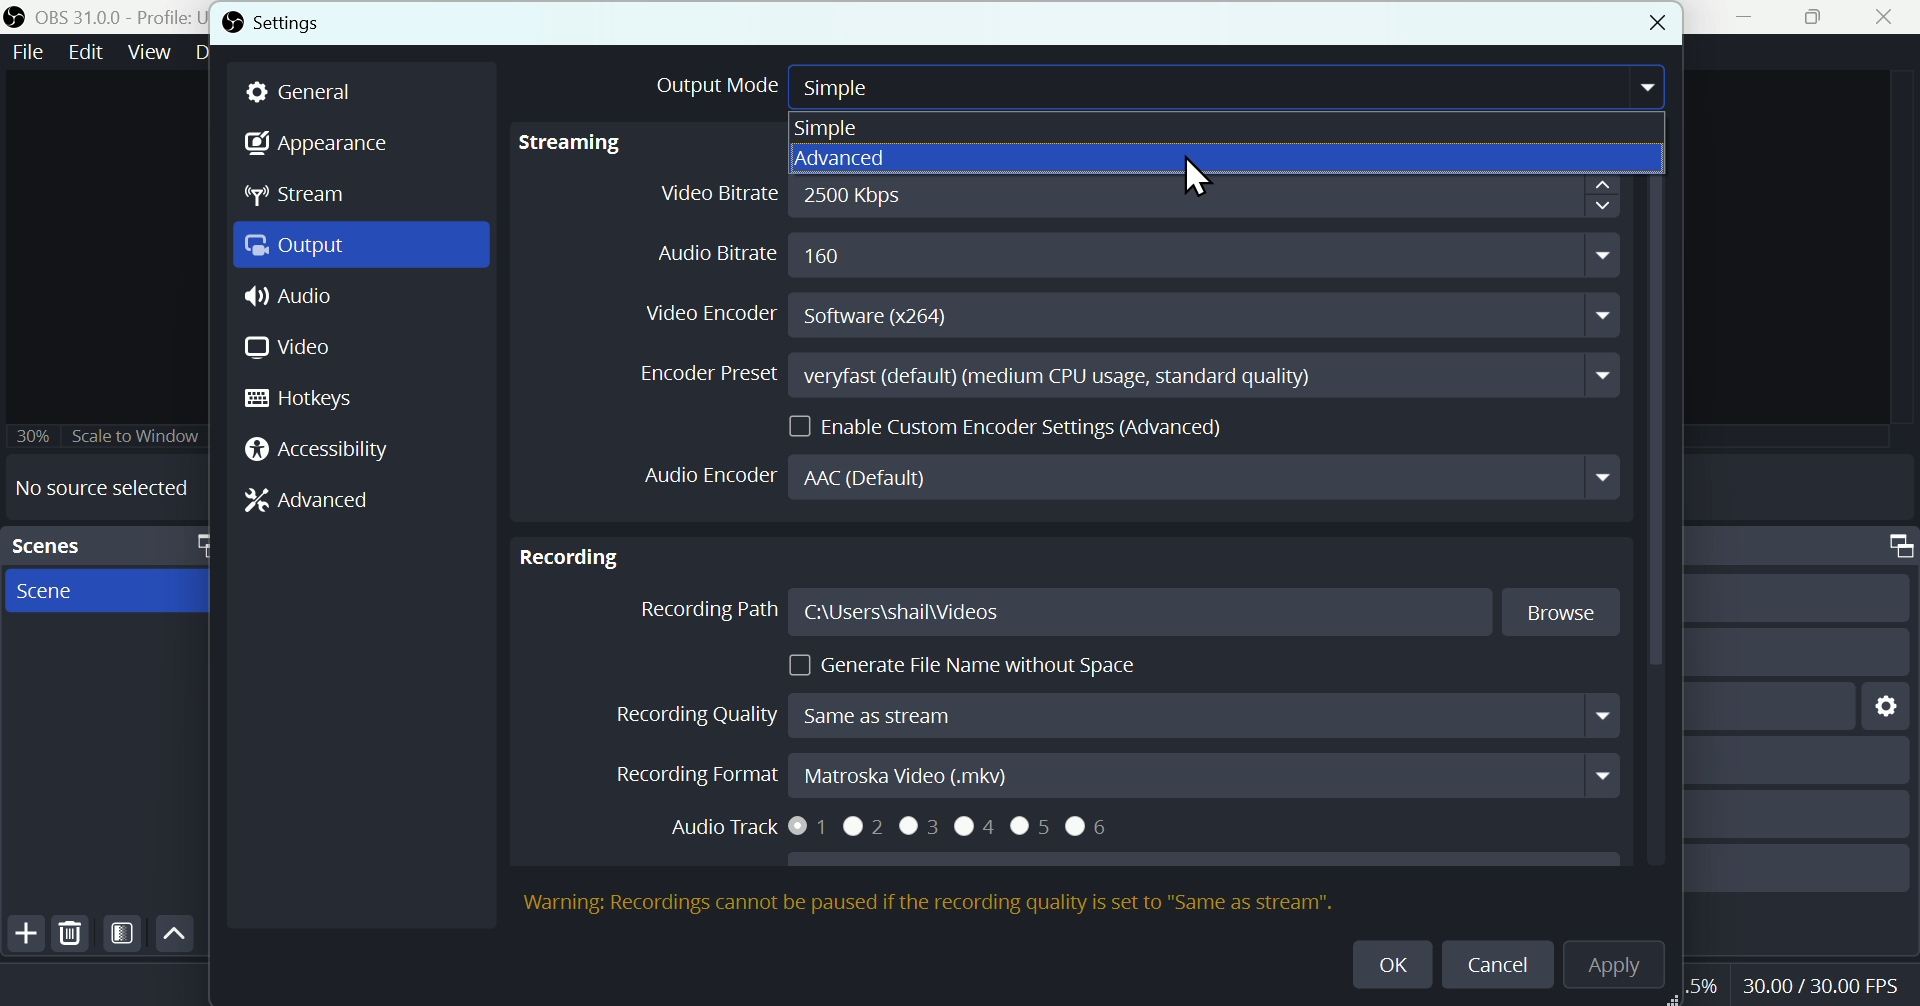 The height and width of the screenshot is (1006, 1920). What do you see at coordinates (104, 545) in the screenshot?
I see `scenes` at bounding box center [104, 545].